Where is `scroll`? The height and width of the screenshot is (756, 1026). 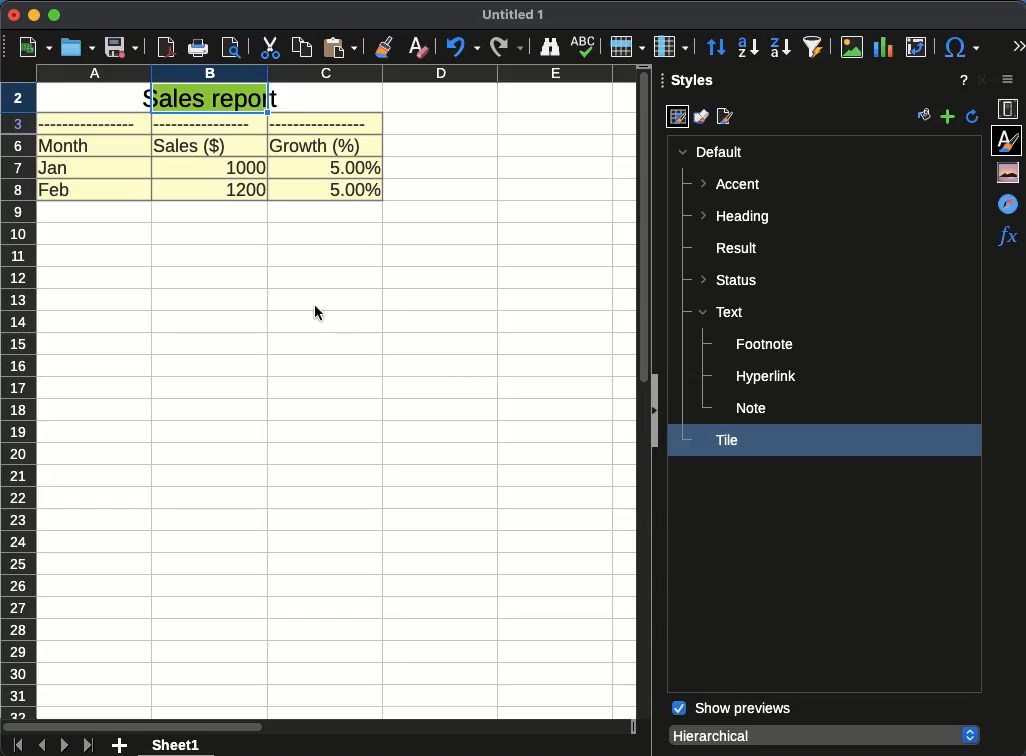
scroll is located at coordinates (318, 728).